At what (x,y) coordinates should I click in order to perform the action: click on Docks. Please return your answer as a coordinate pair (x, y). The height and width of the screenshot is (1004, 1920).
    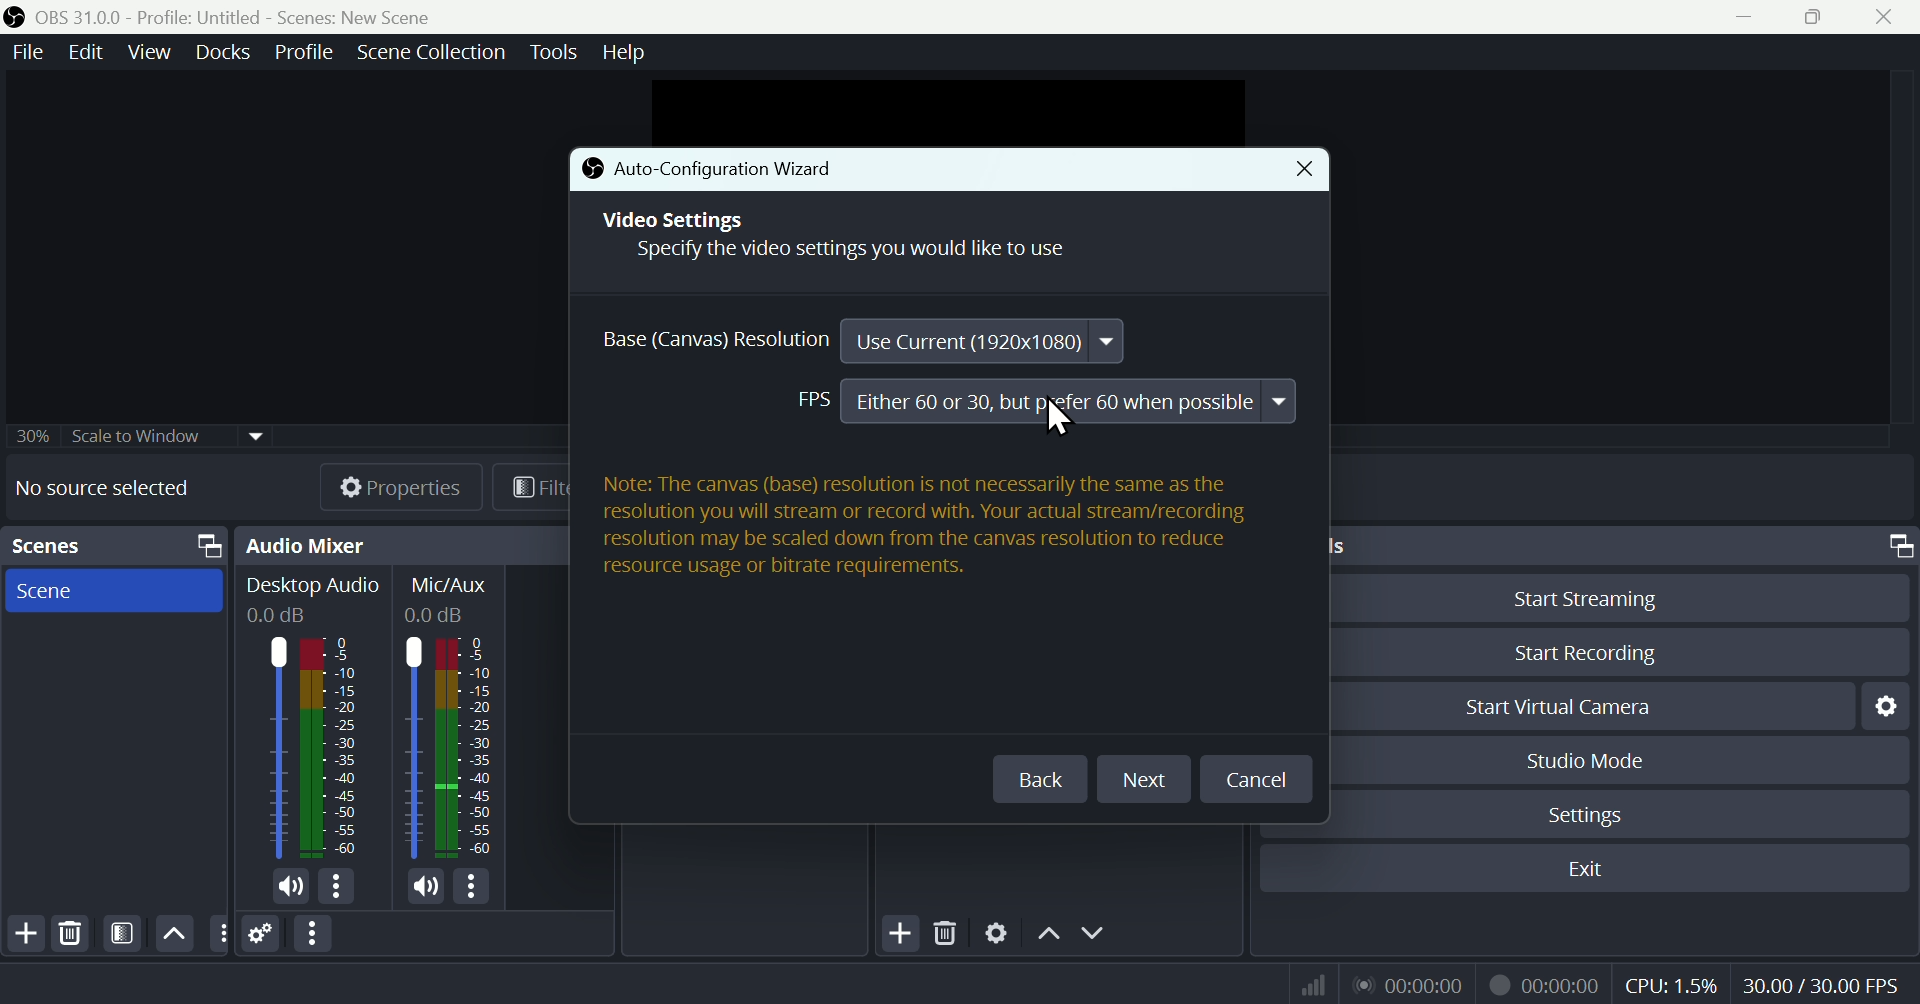
    Looking at the image, I should click on (216, 52).